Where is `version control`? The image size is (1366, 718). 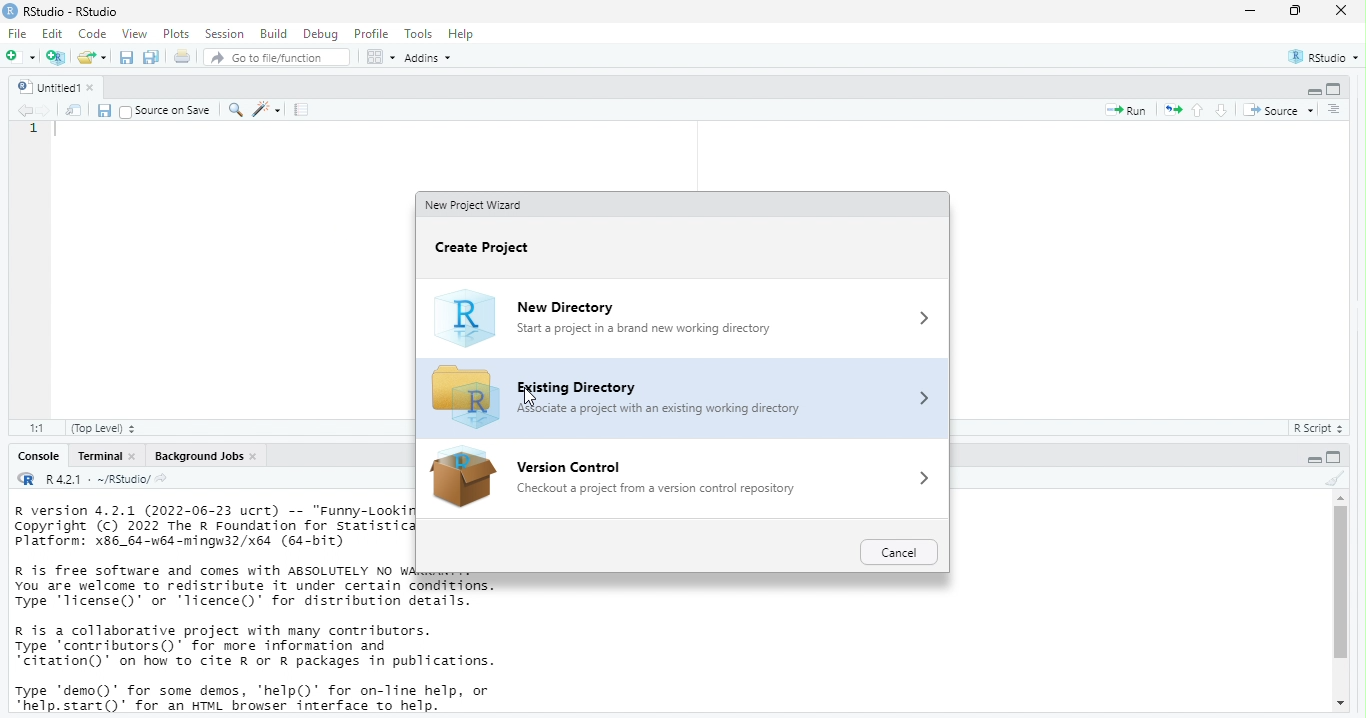
version control is located at coordinates (572, 464).